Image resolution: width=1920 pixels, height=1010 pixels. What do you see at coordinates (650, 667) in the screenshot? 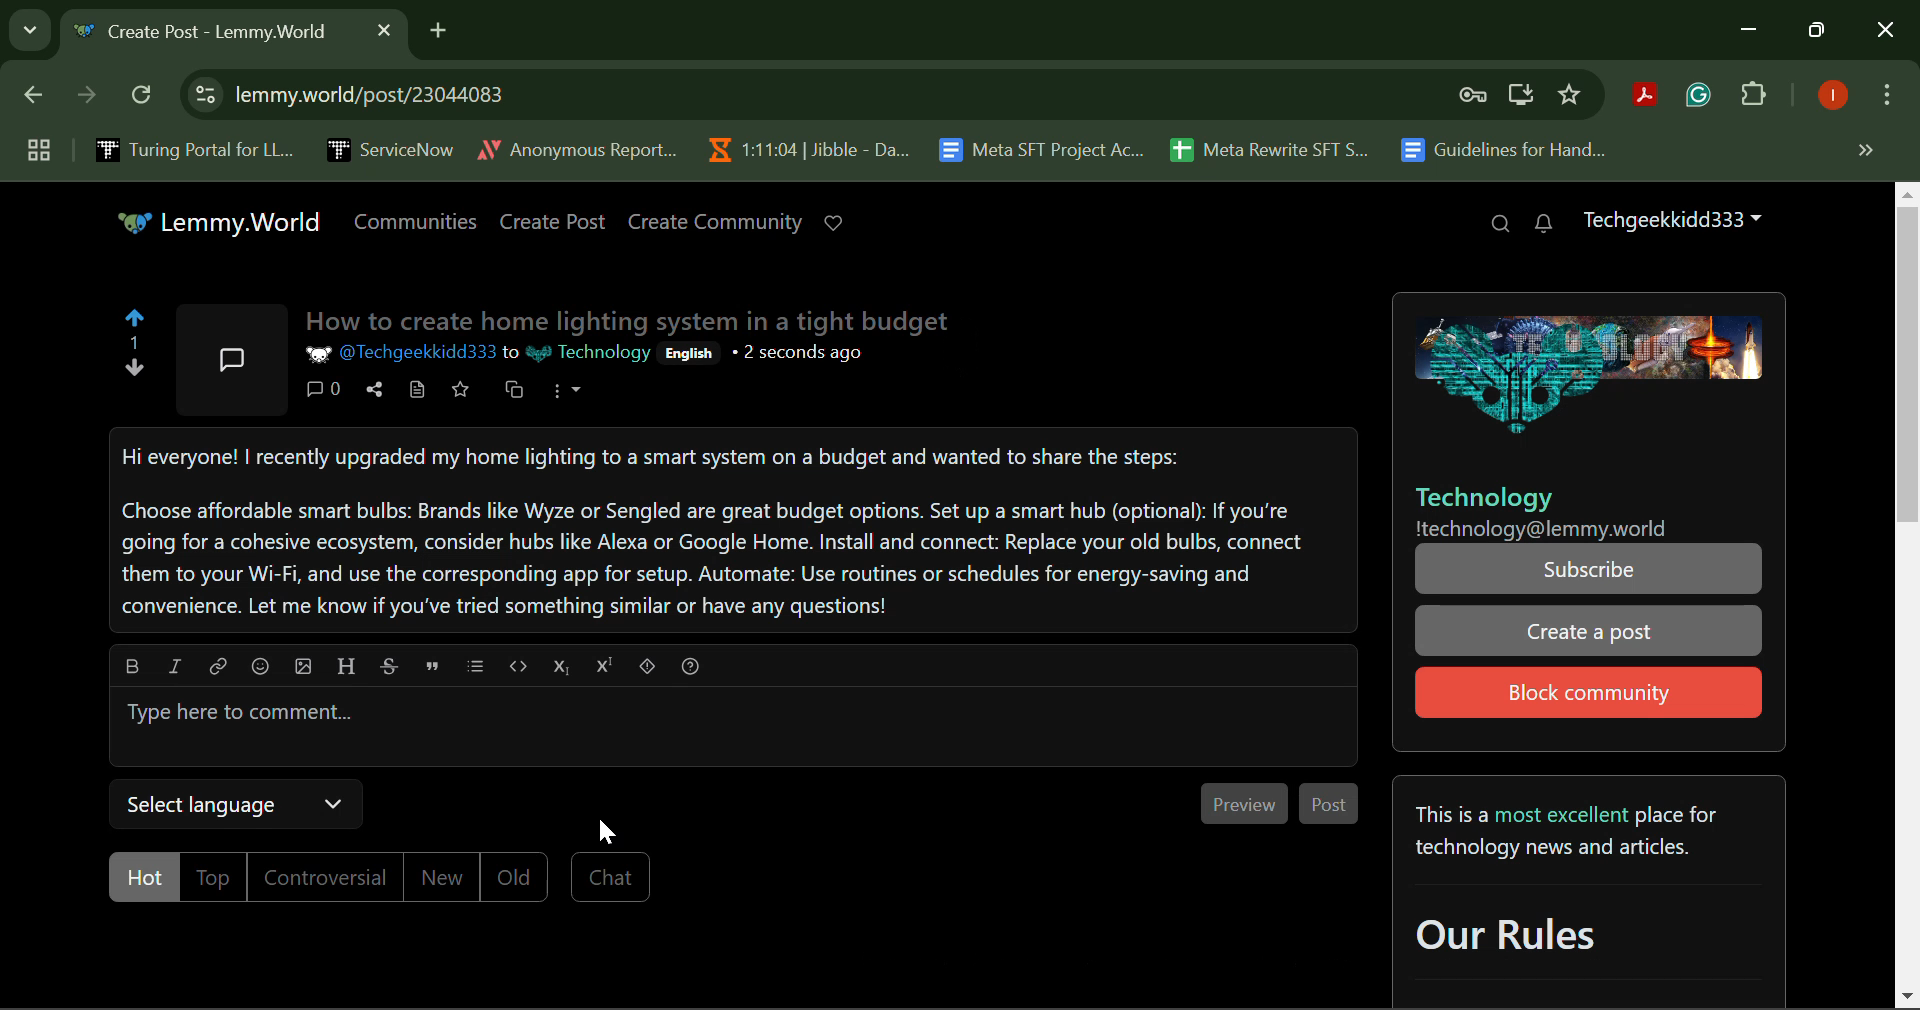
I see `spoiler` at bounding box center [650, 667].